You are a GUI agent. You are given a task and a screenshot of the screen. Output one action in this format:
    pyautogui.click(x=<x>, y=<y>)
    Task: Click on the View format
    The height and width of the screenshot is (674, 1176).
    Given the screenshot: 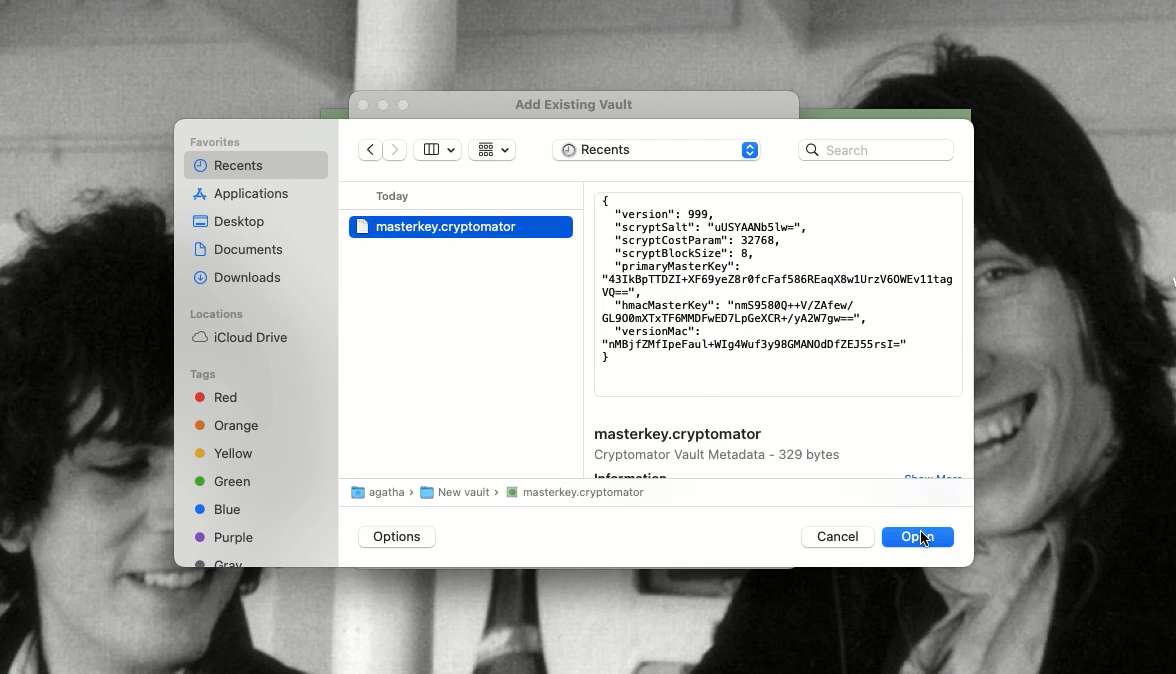 What is the action you would take?
    pyautogui.click(x=438, y=150)
    